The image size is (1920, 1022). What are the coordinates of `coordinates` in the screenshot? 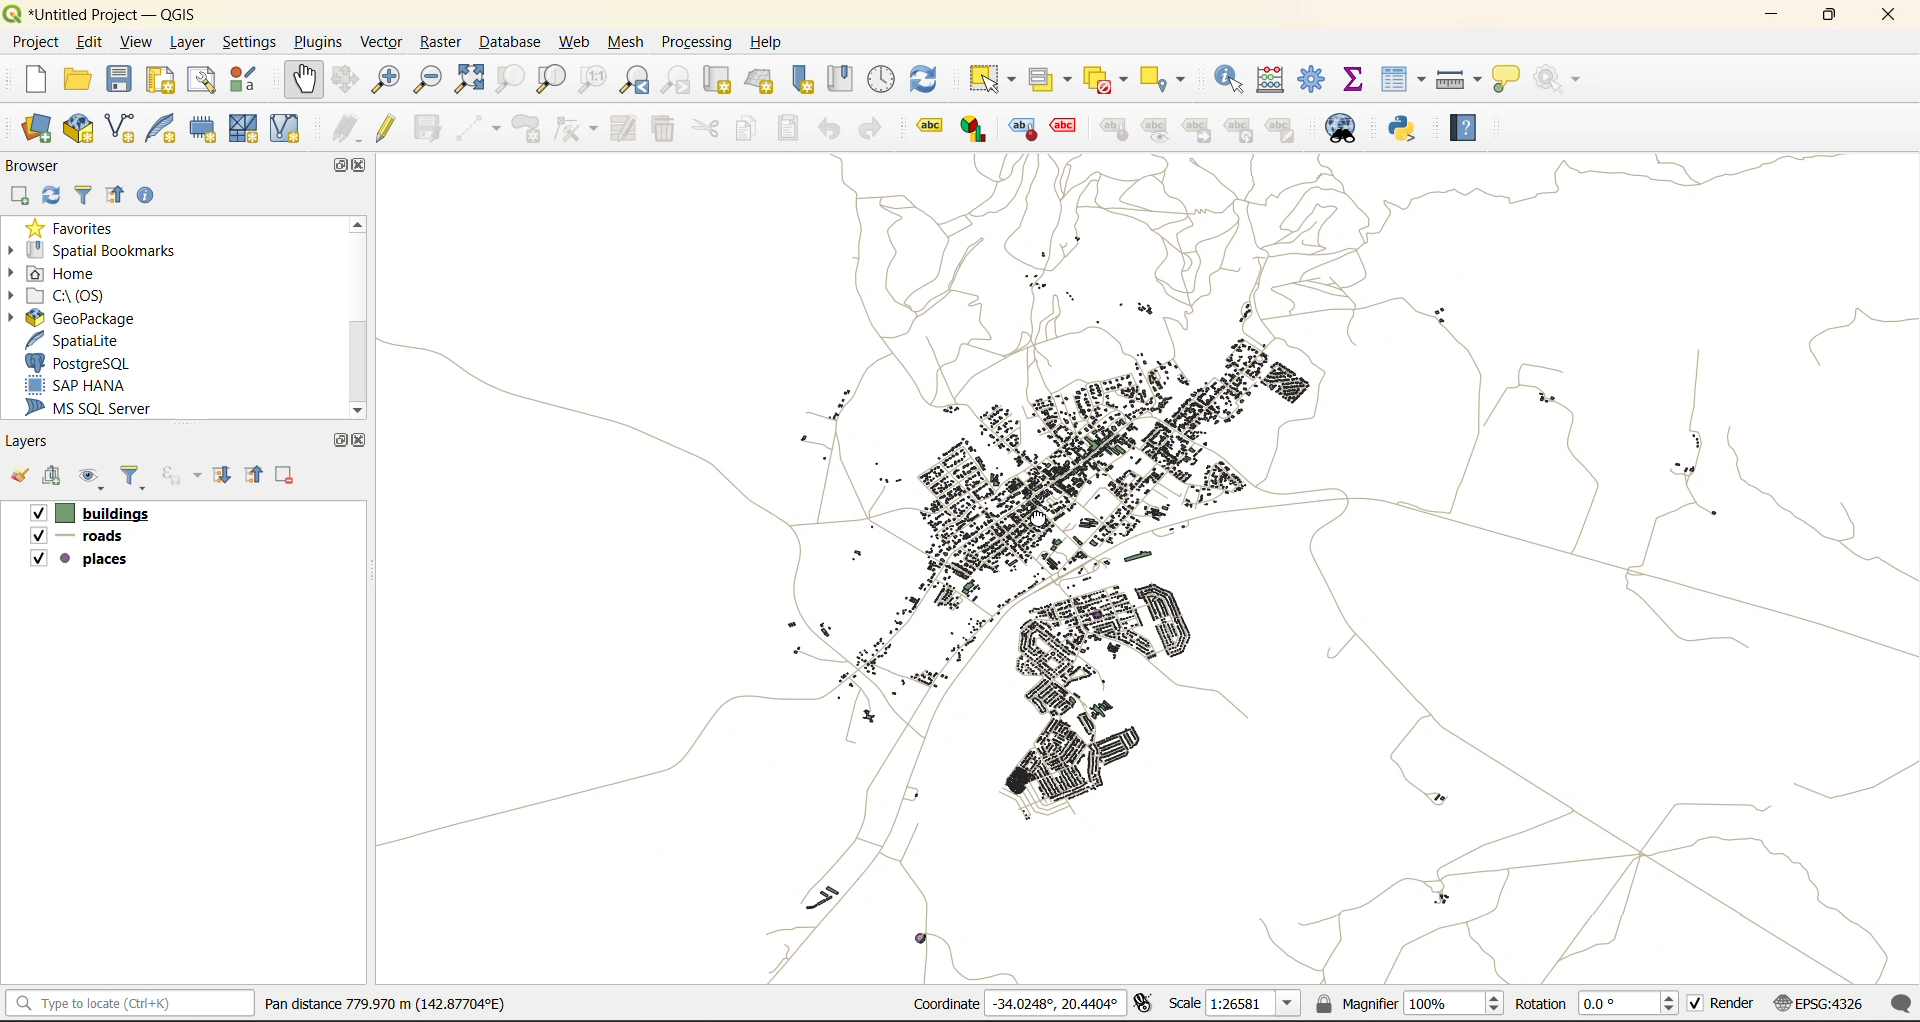 It's located at (1014, 1004).